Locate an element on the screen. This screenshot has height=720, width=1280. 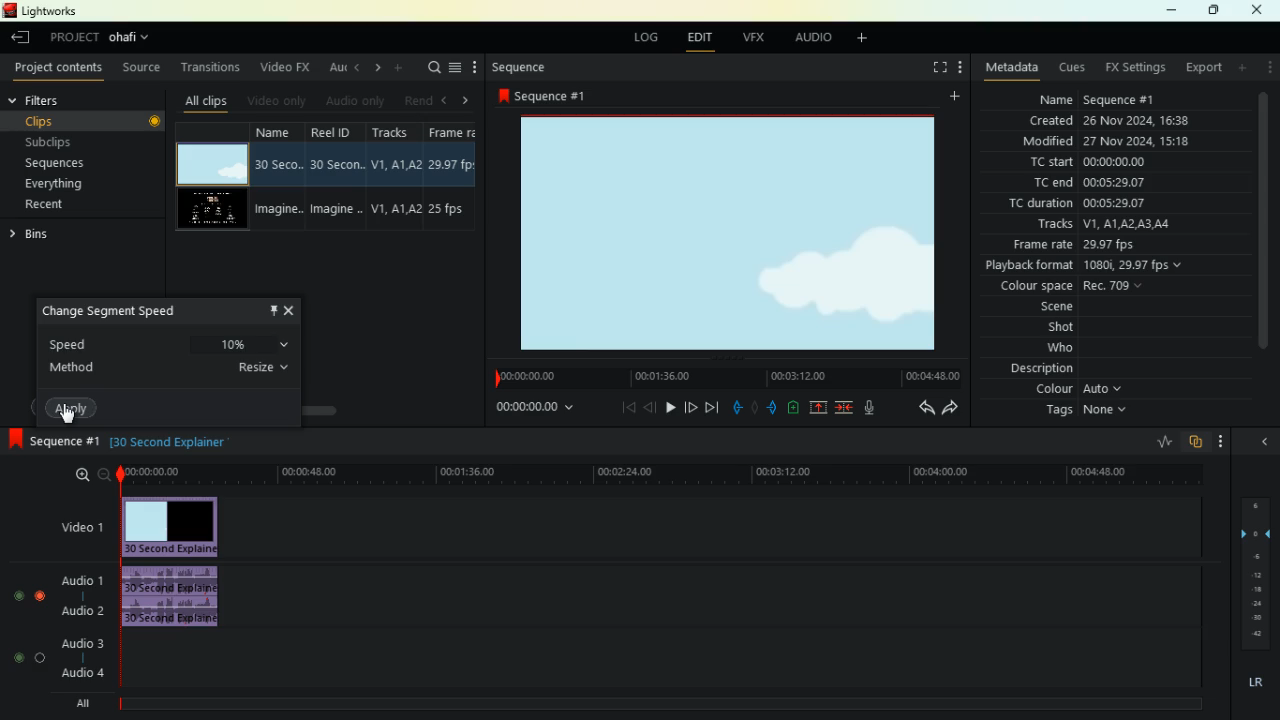
layers is located at coordinates (1252, 573).